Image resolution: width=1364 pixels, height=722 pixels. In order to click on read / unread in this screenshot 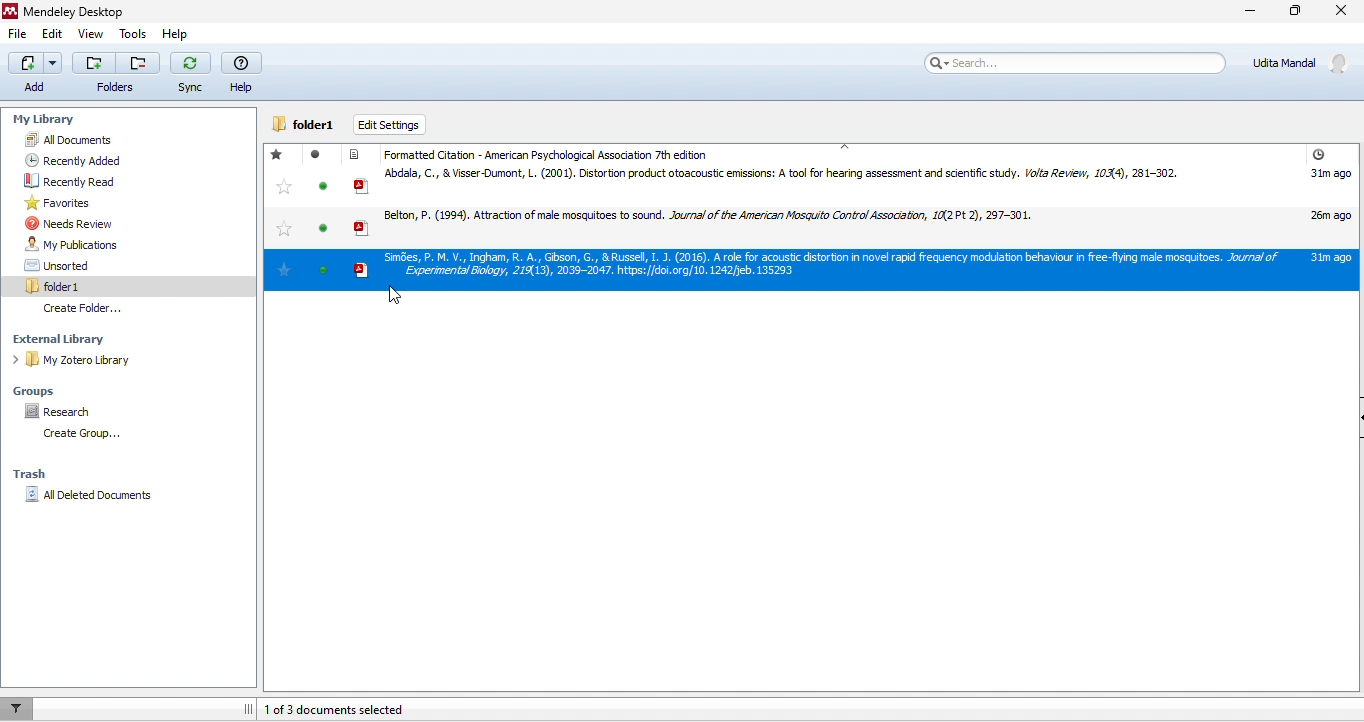, I will do `click(323, 194)`.